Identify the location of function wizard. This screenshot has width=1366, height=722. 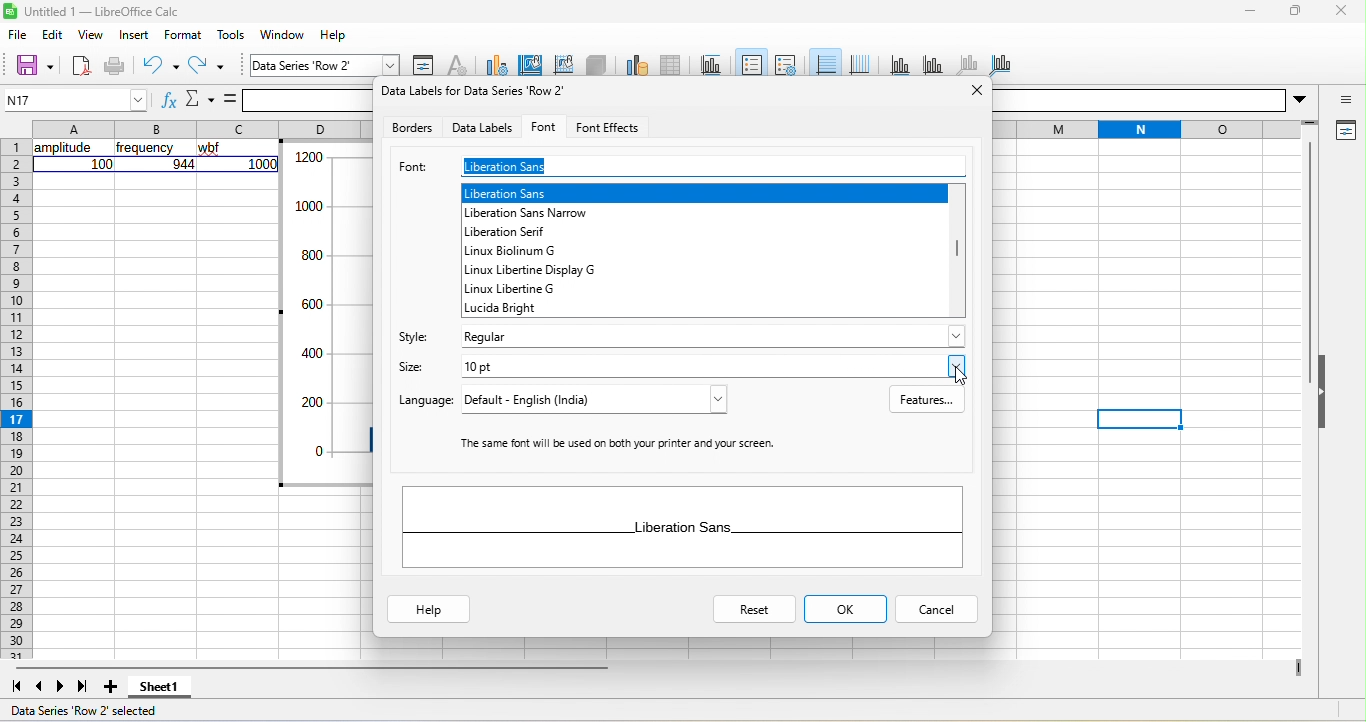
(164, 99).